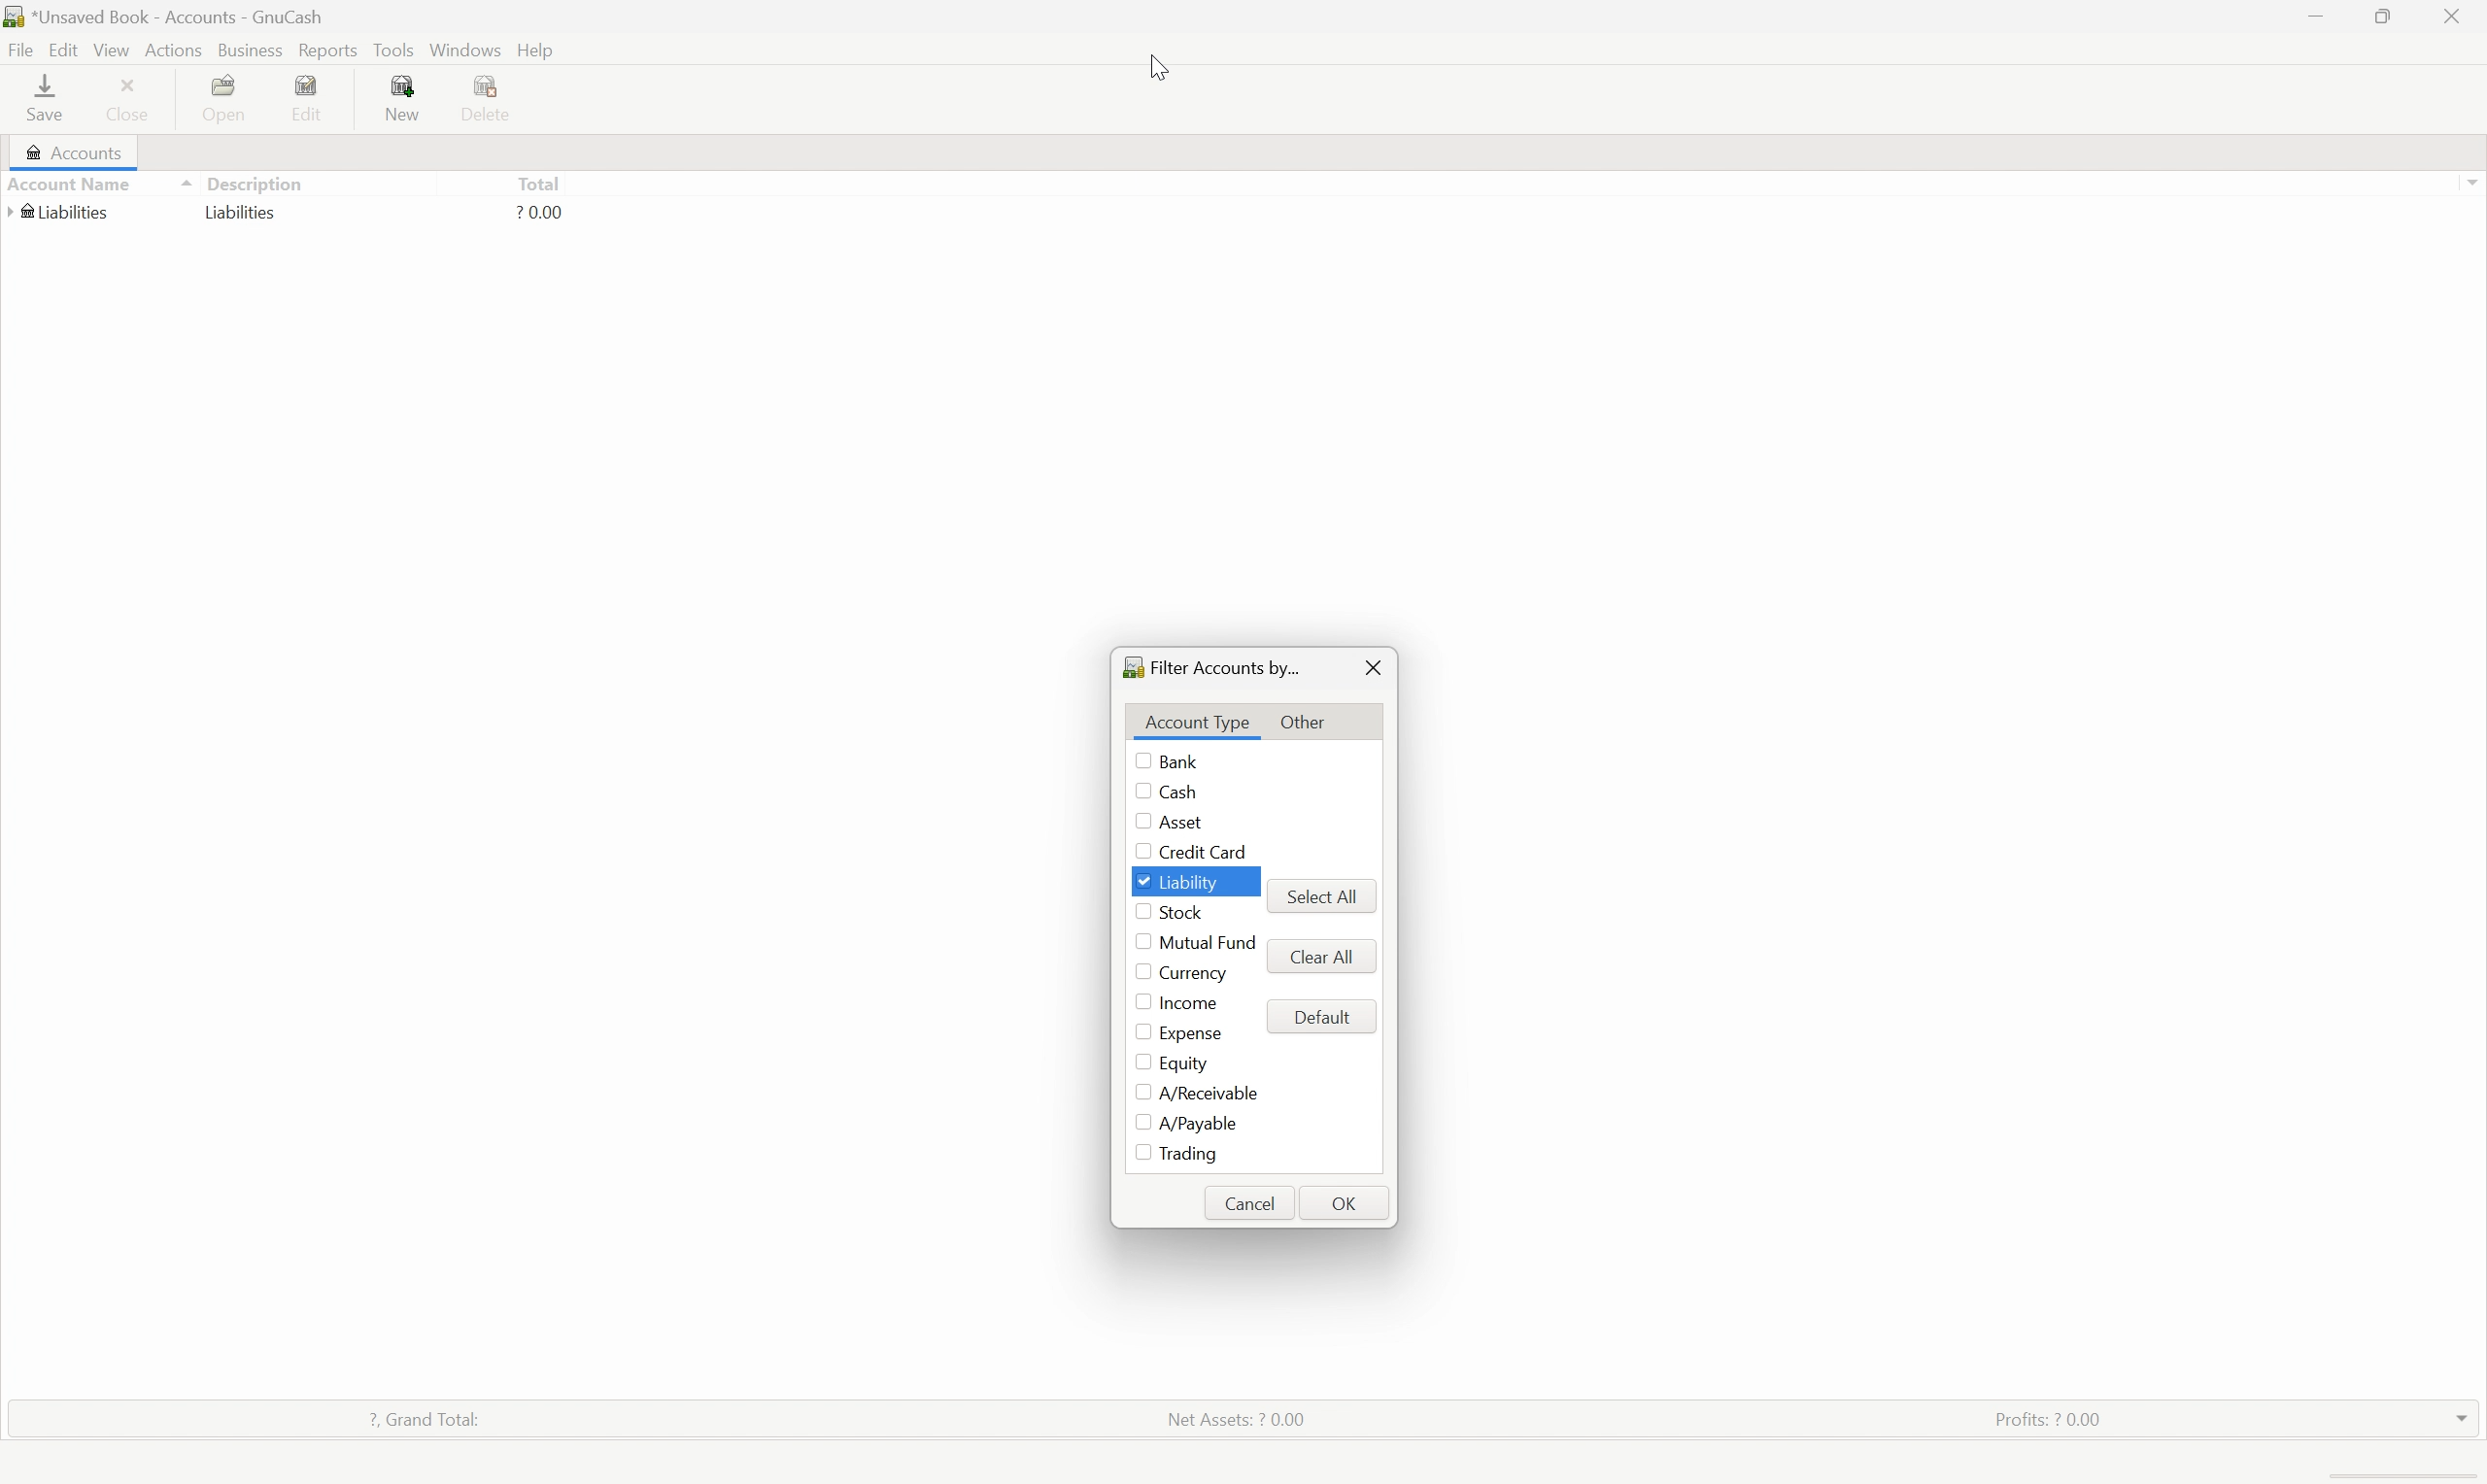 Image resolution: width=2487 pixels, height=1484 pixels. I want to click on Business, so click(249, 49).